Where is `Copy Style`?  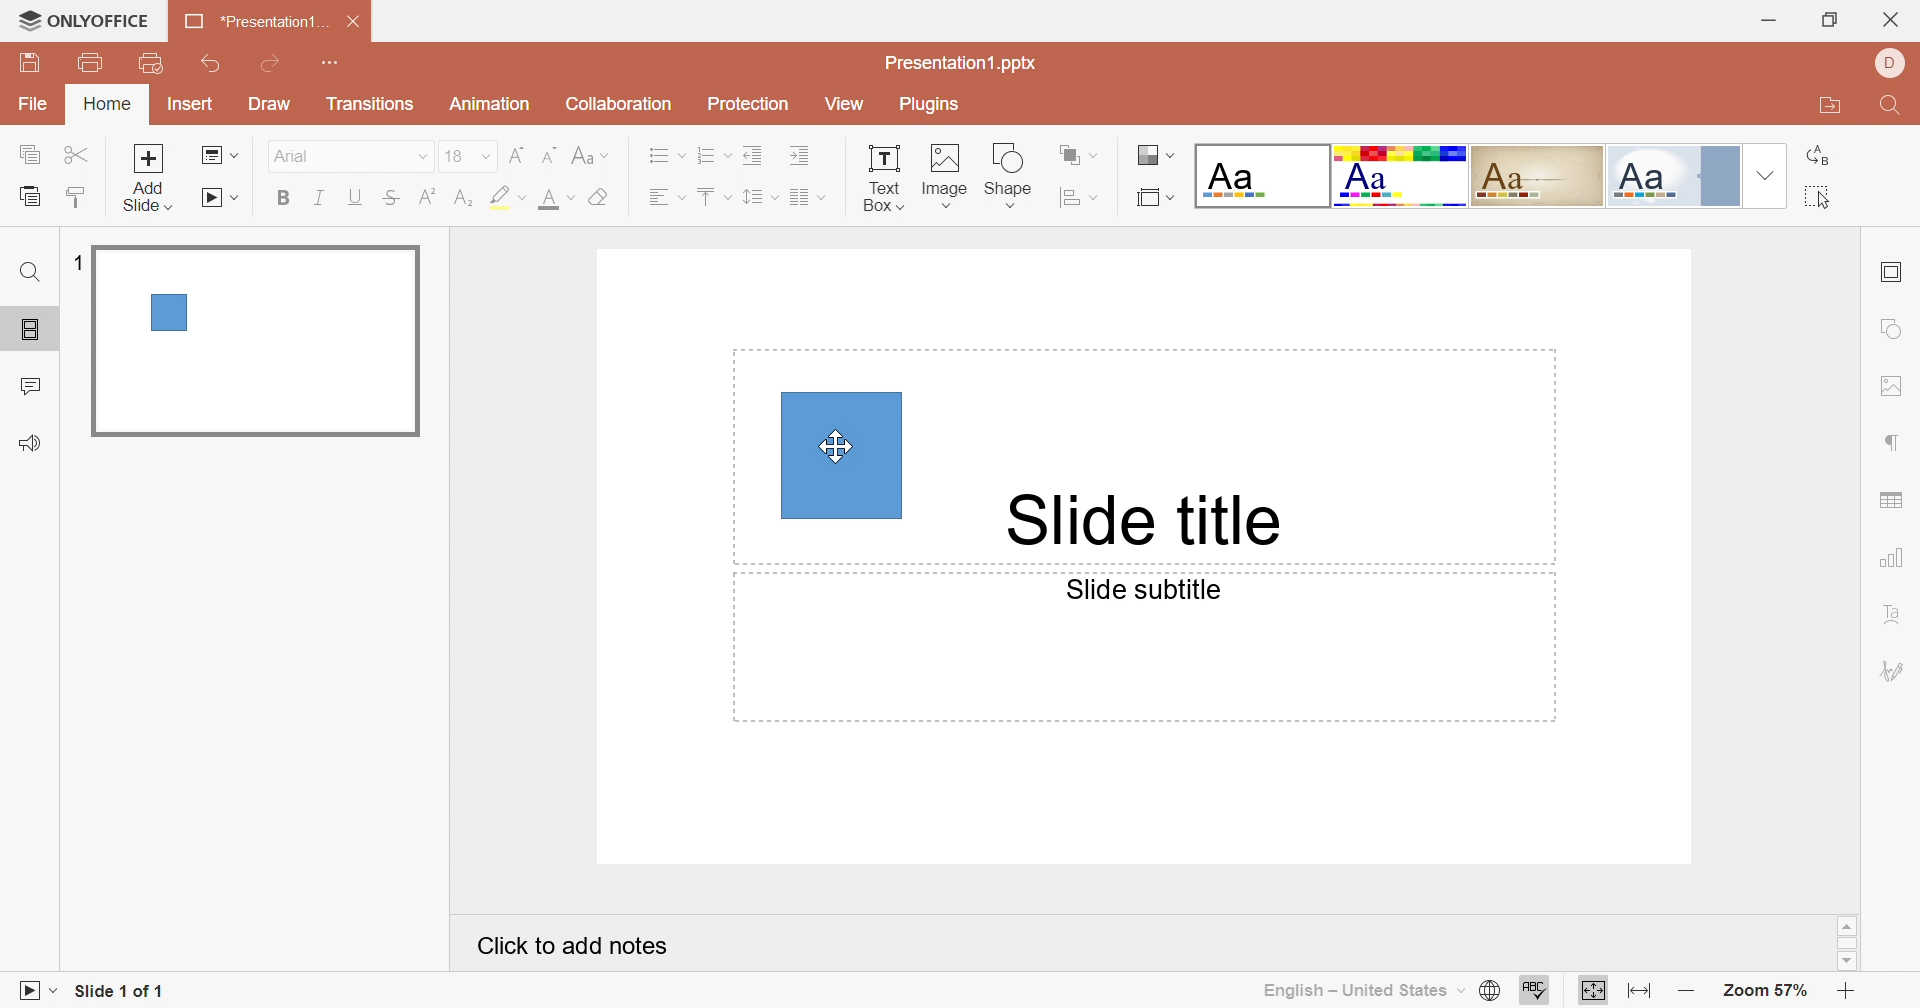 Copy Style is located at coordinates (71, 197).